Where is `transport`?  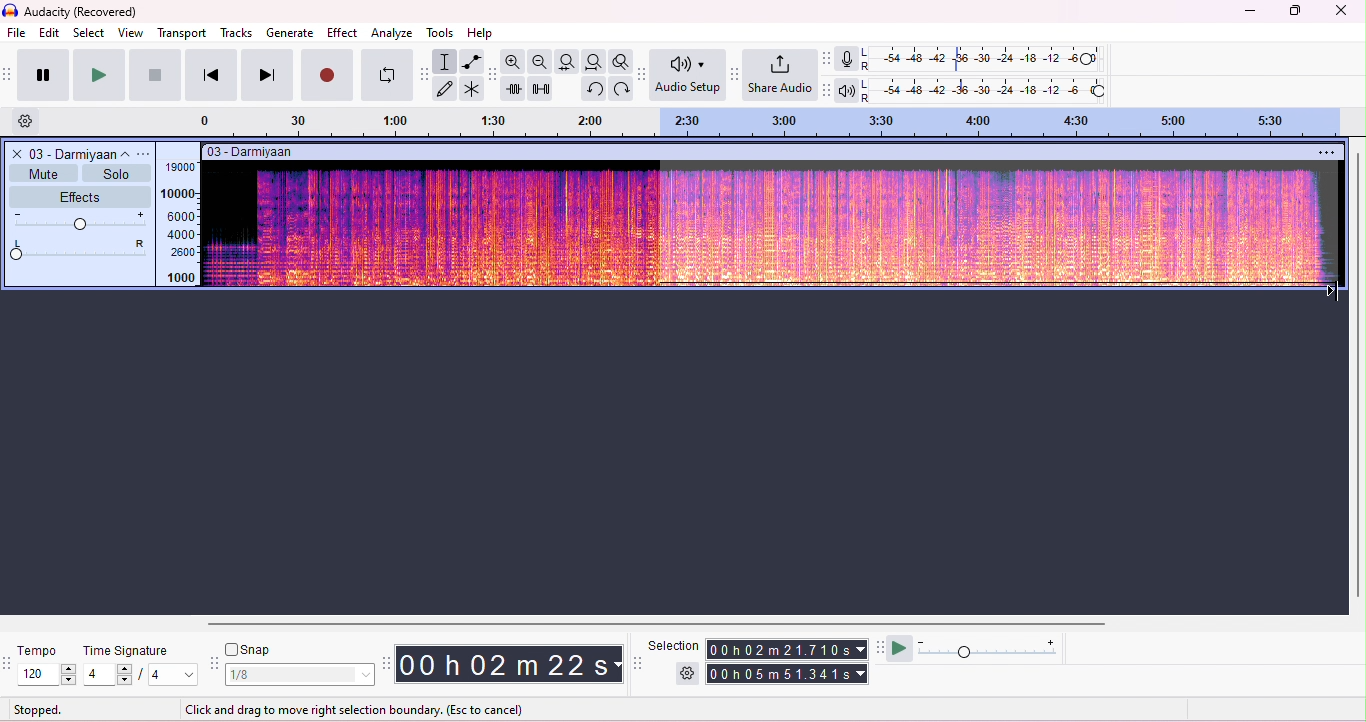
transport is located at coordinates (182, 33).